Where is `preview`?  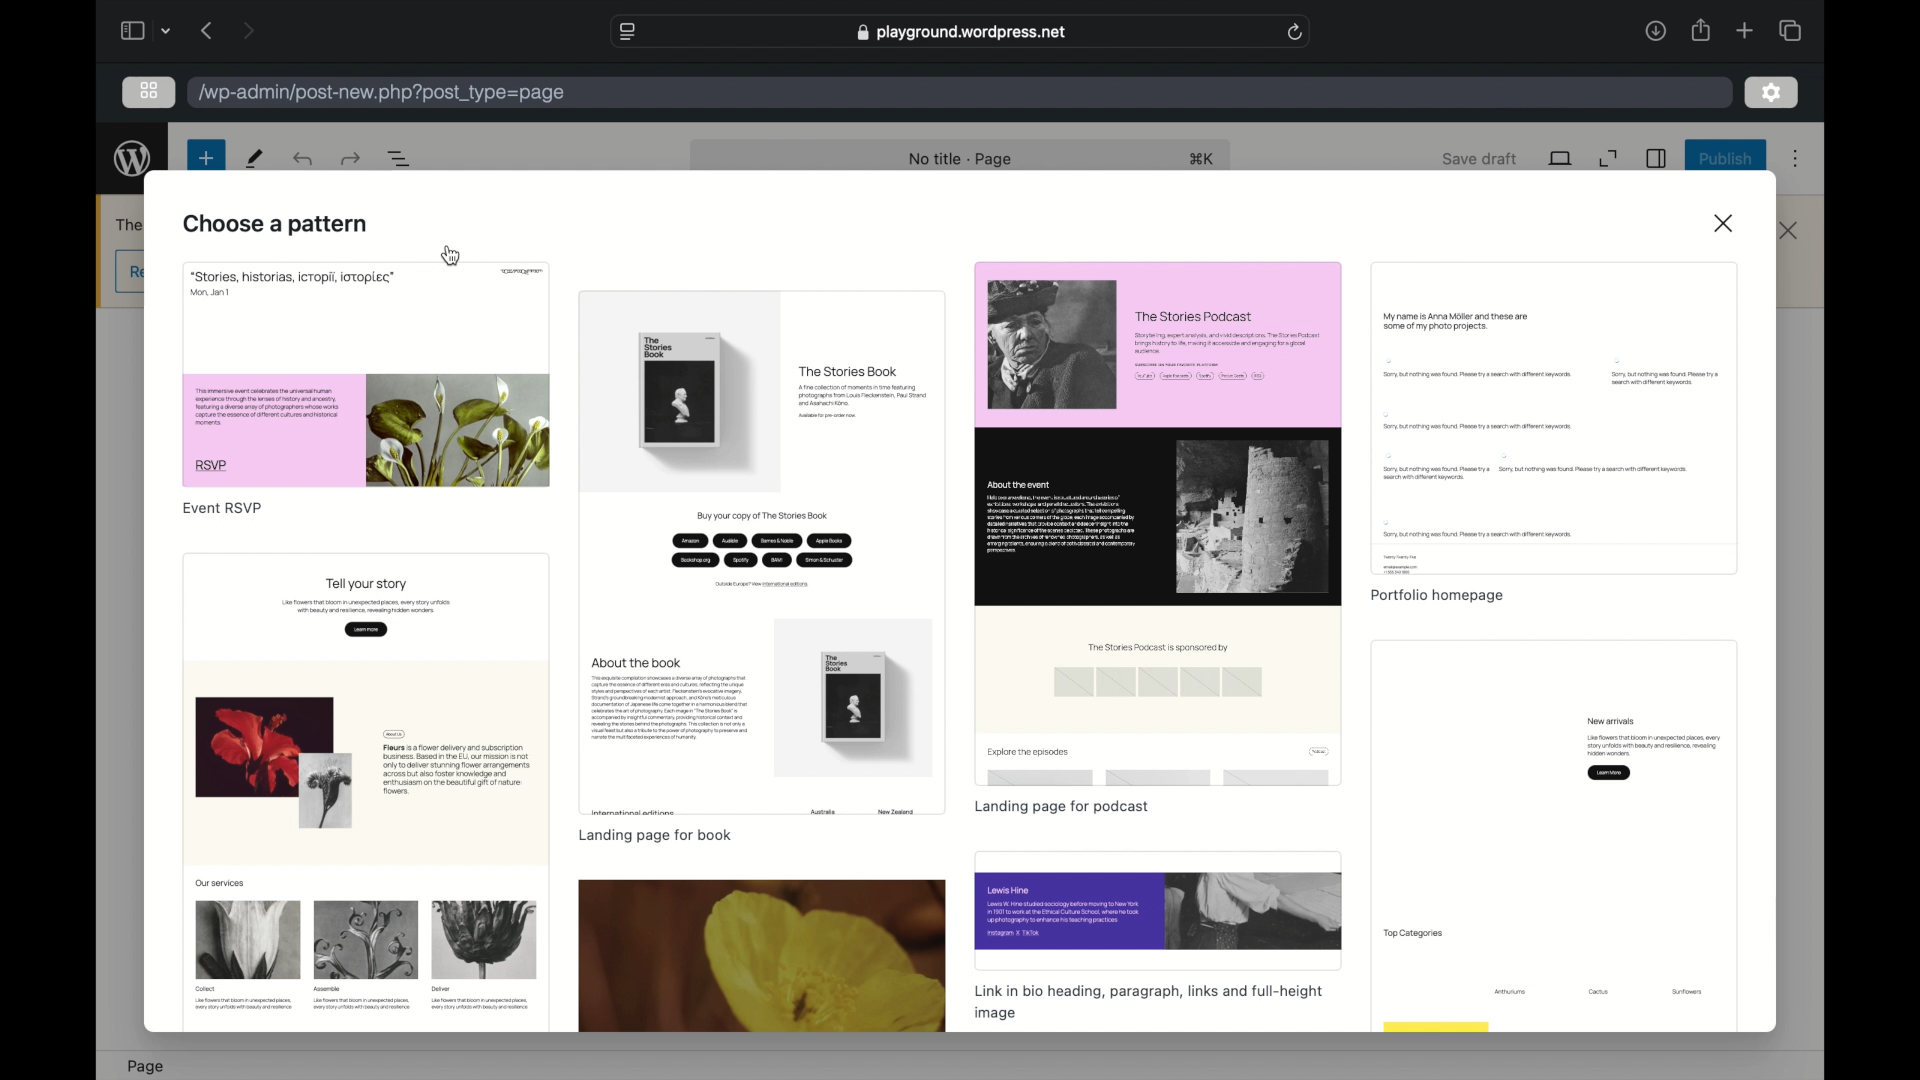
preview is located at coordinates (764, 552).